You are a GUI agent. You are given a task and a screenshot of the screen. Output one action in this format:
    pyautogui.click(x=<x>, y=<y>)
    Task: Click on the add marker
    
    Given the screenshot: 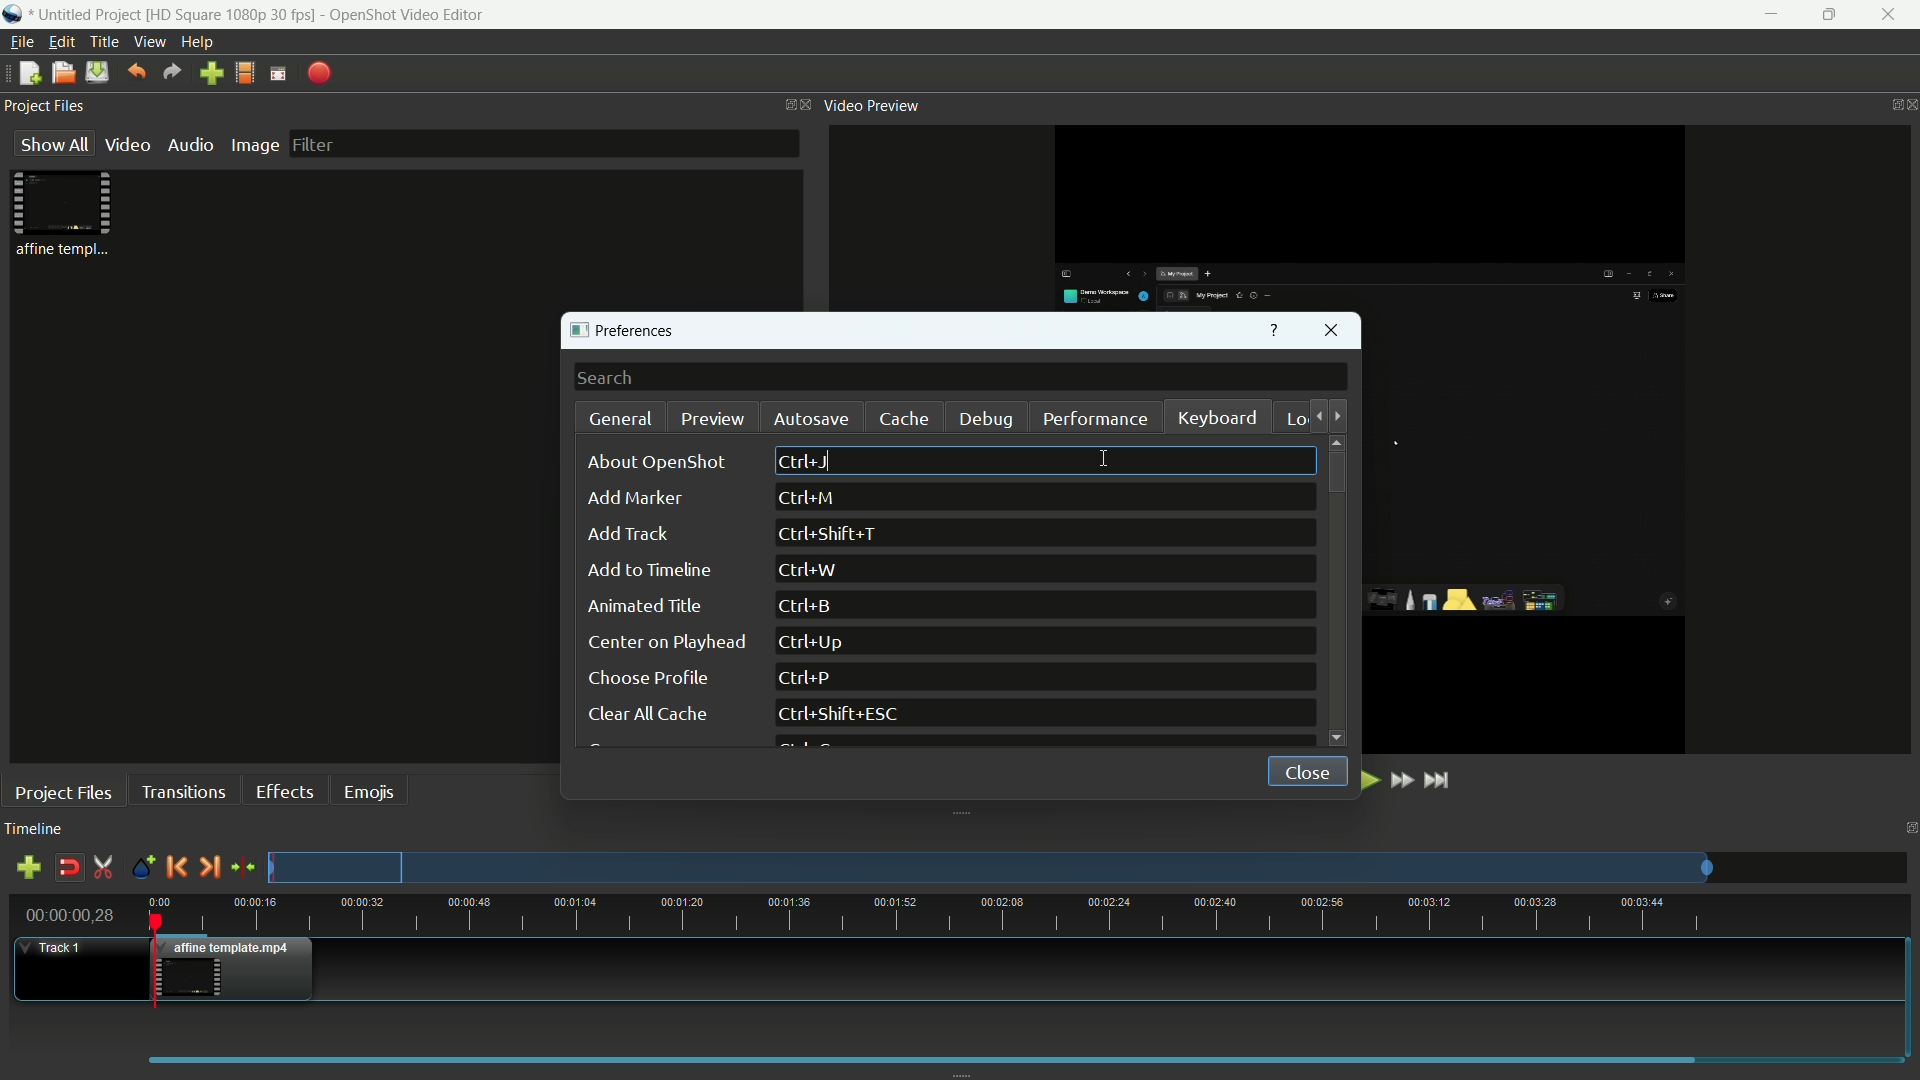 What is the action you would take?
    pyautogui.click(x=633, y=500)
    